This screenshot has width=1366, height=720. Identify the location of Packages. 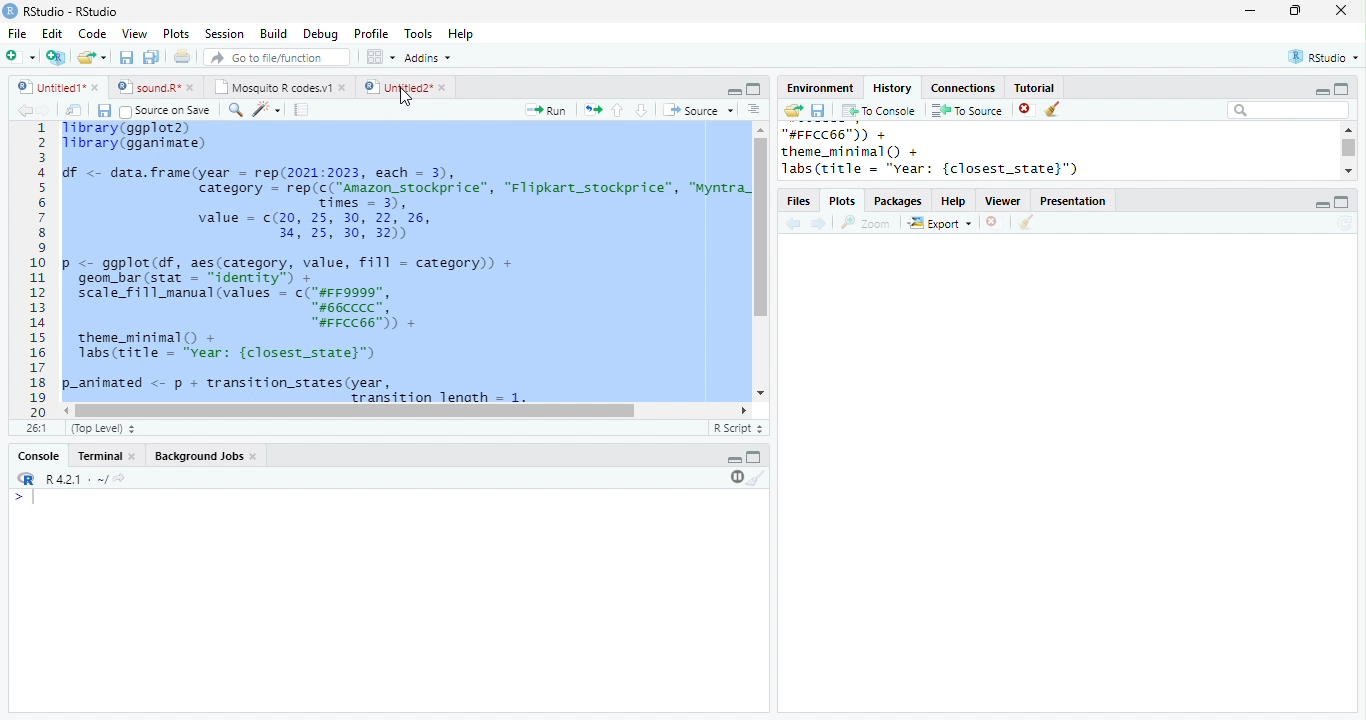
(899, 201).